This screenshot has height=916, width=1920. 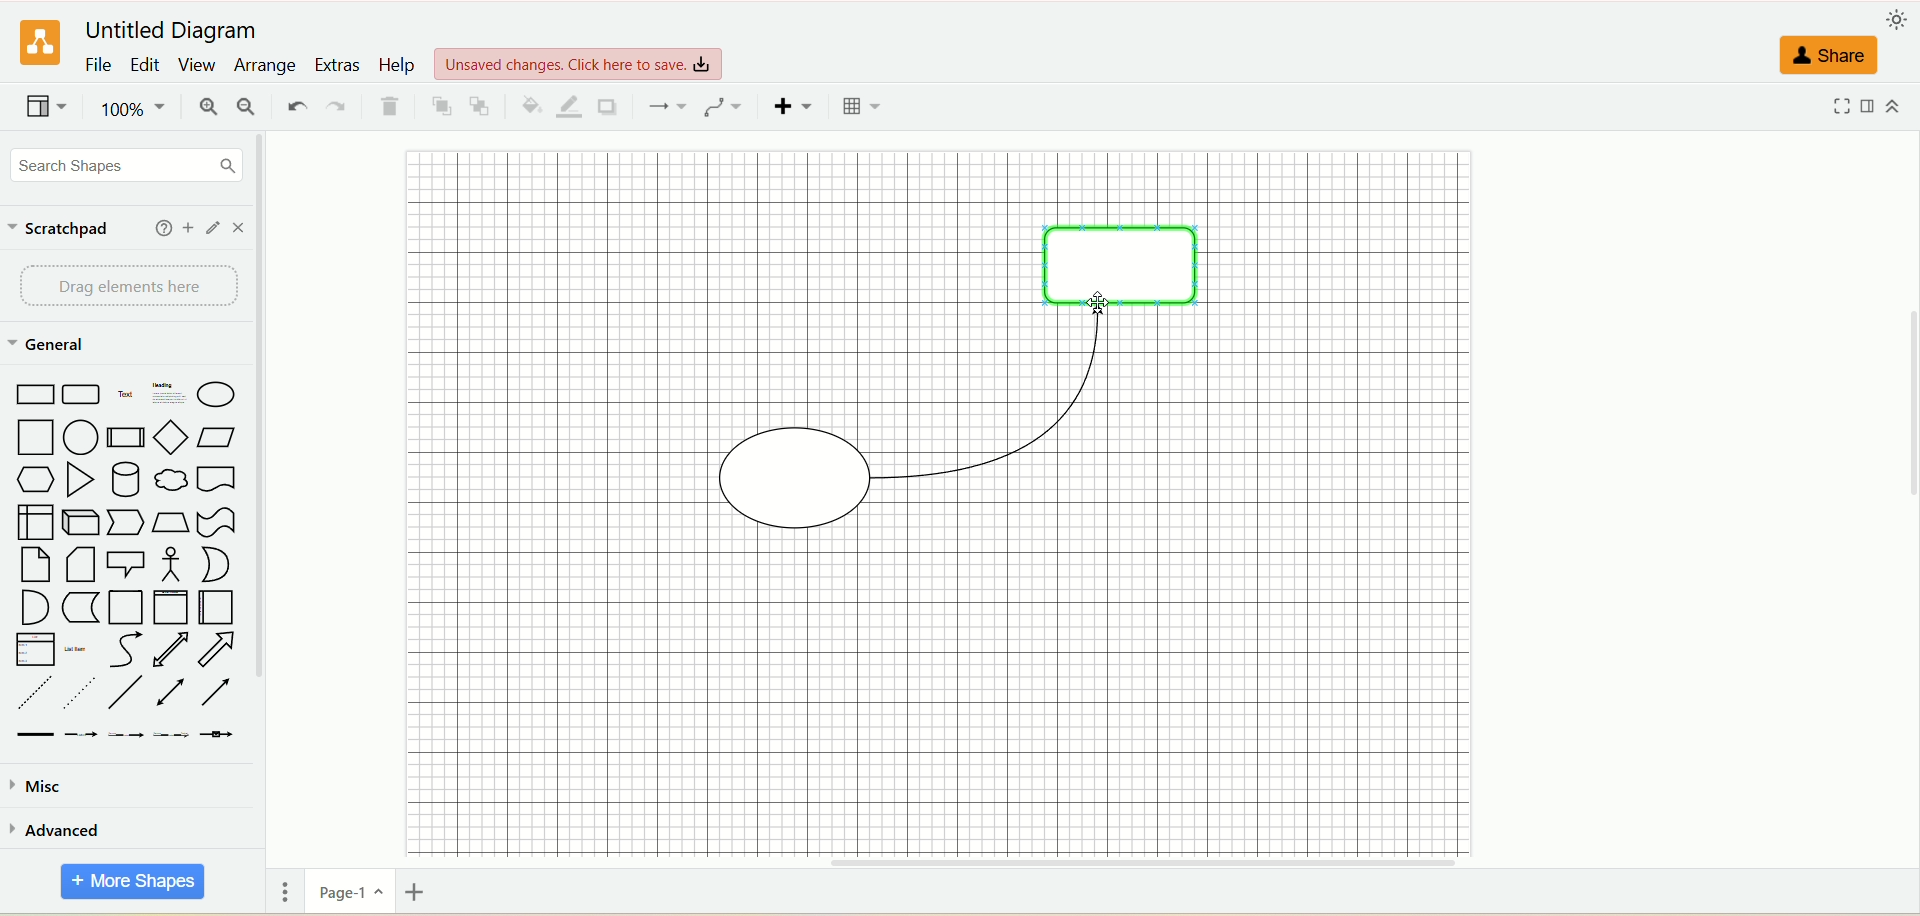 I want to click on fill color, so click(x=525, y=107).